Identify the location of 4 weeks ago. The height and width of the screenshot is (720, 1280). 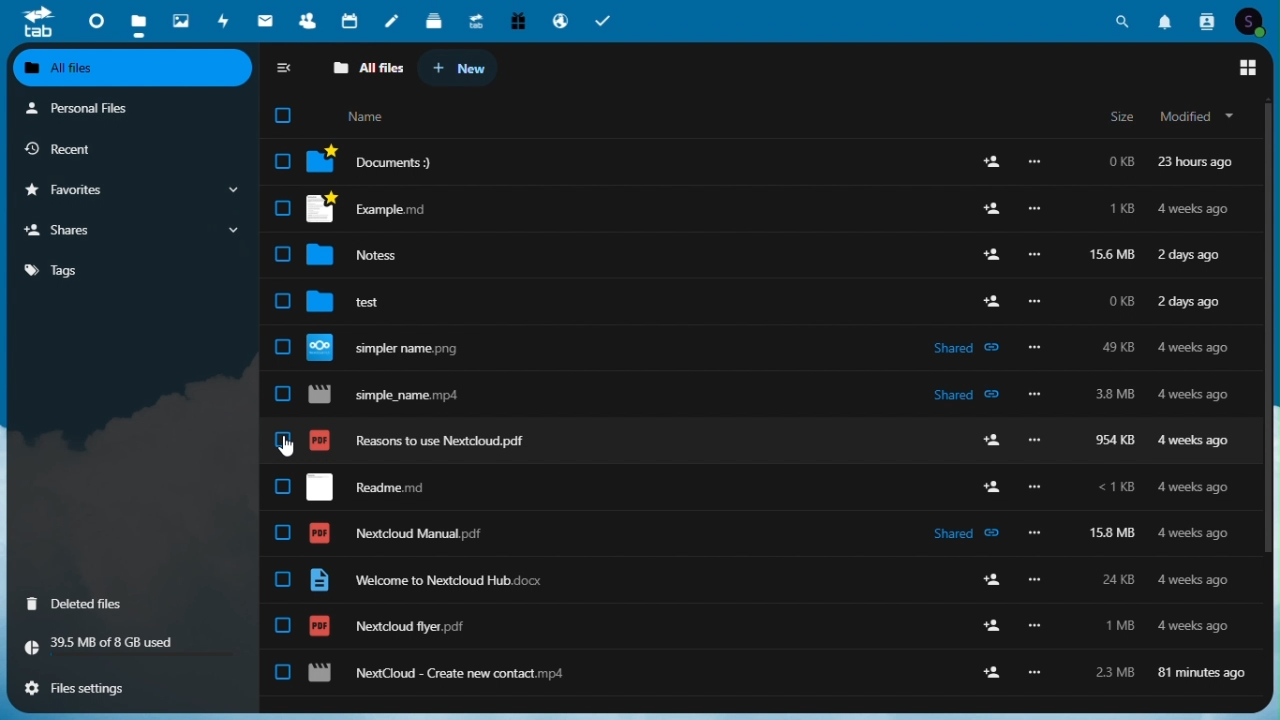
(1189, 579).